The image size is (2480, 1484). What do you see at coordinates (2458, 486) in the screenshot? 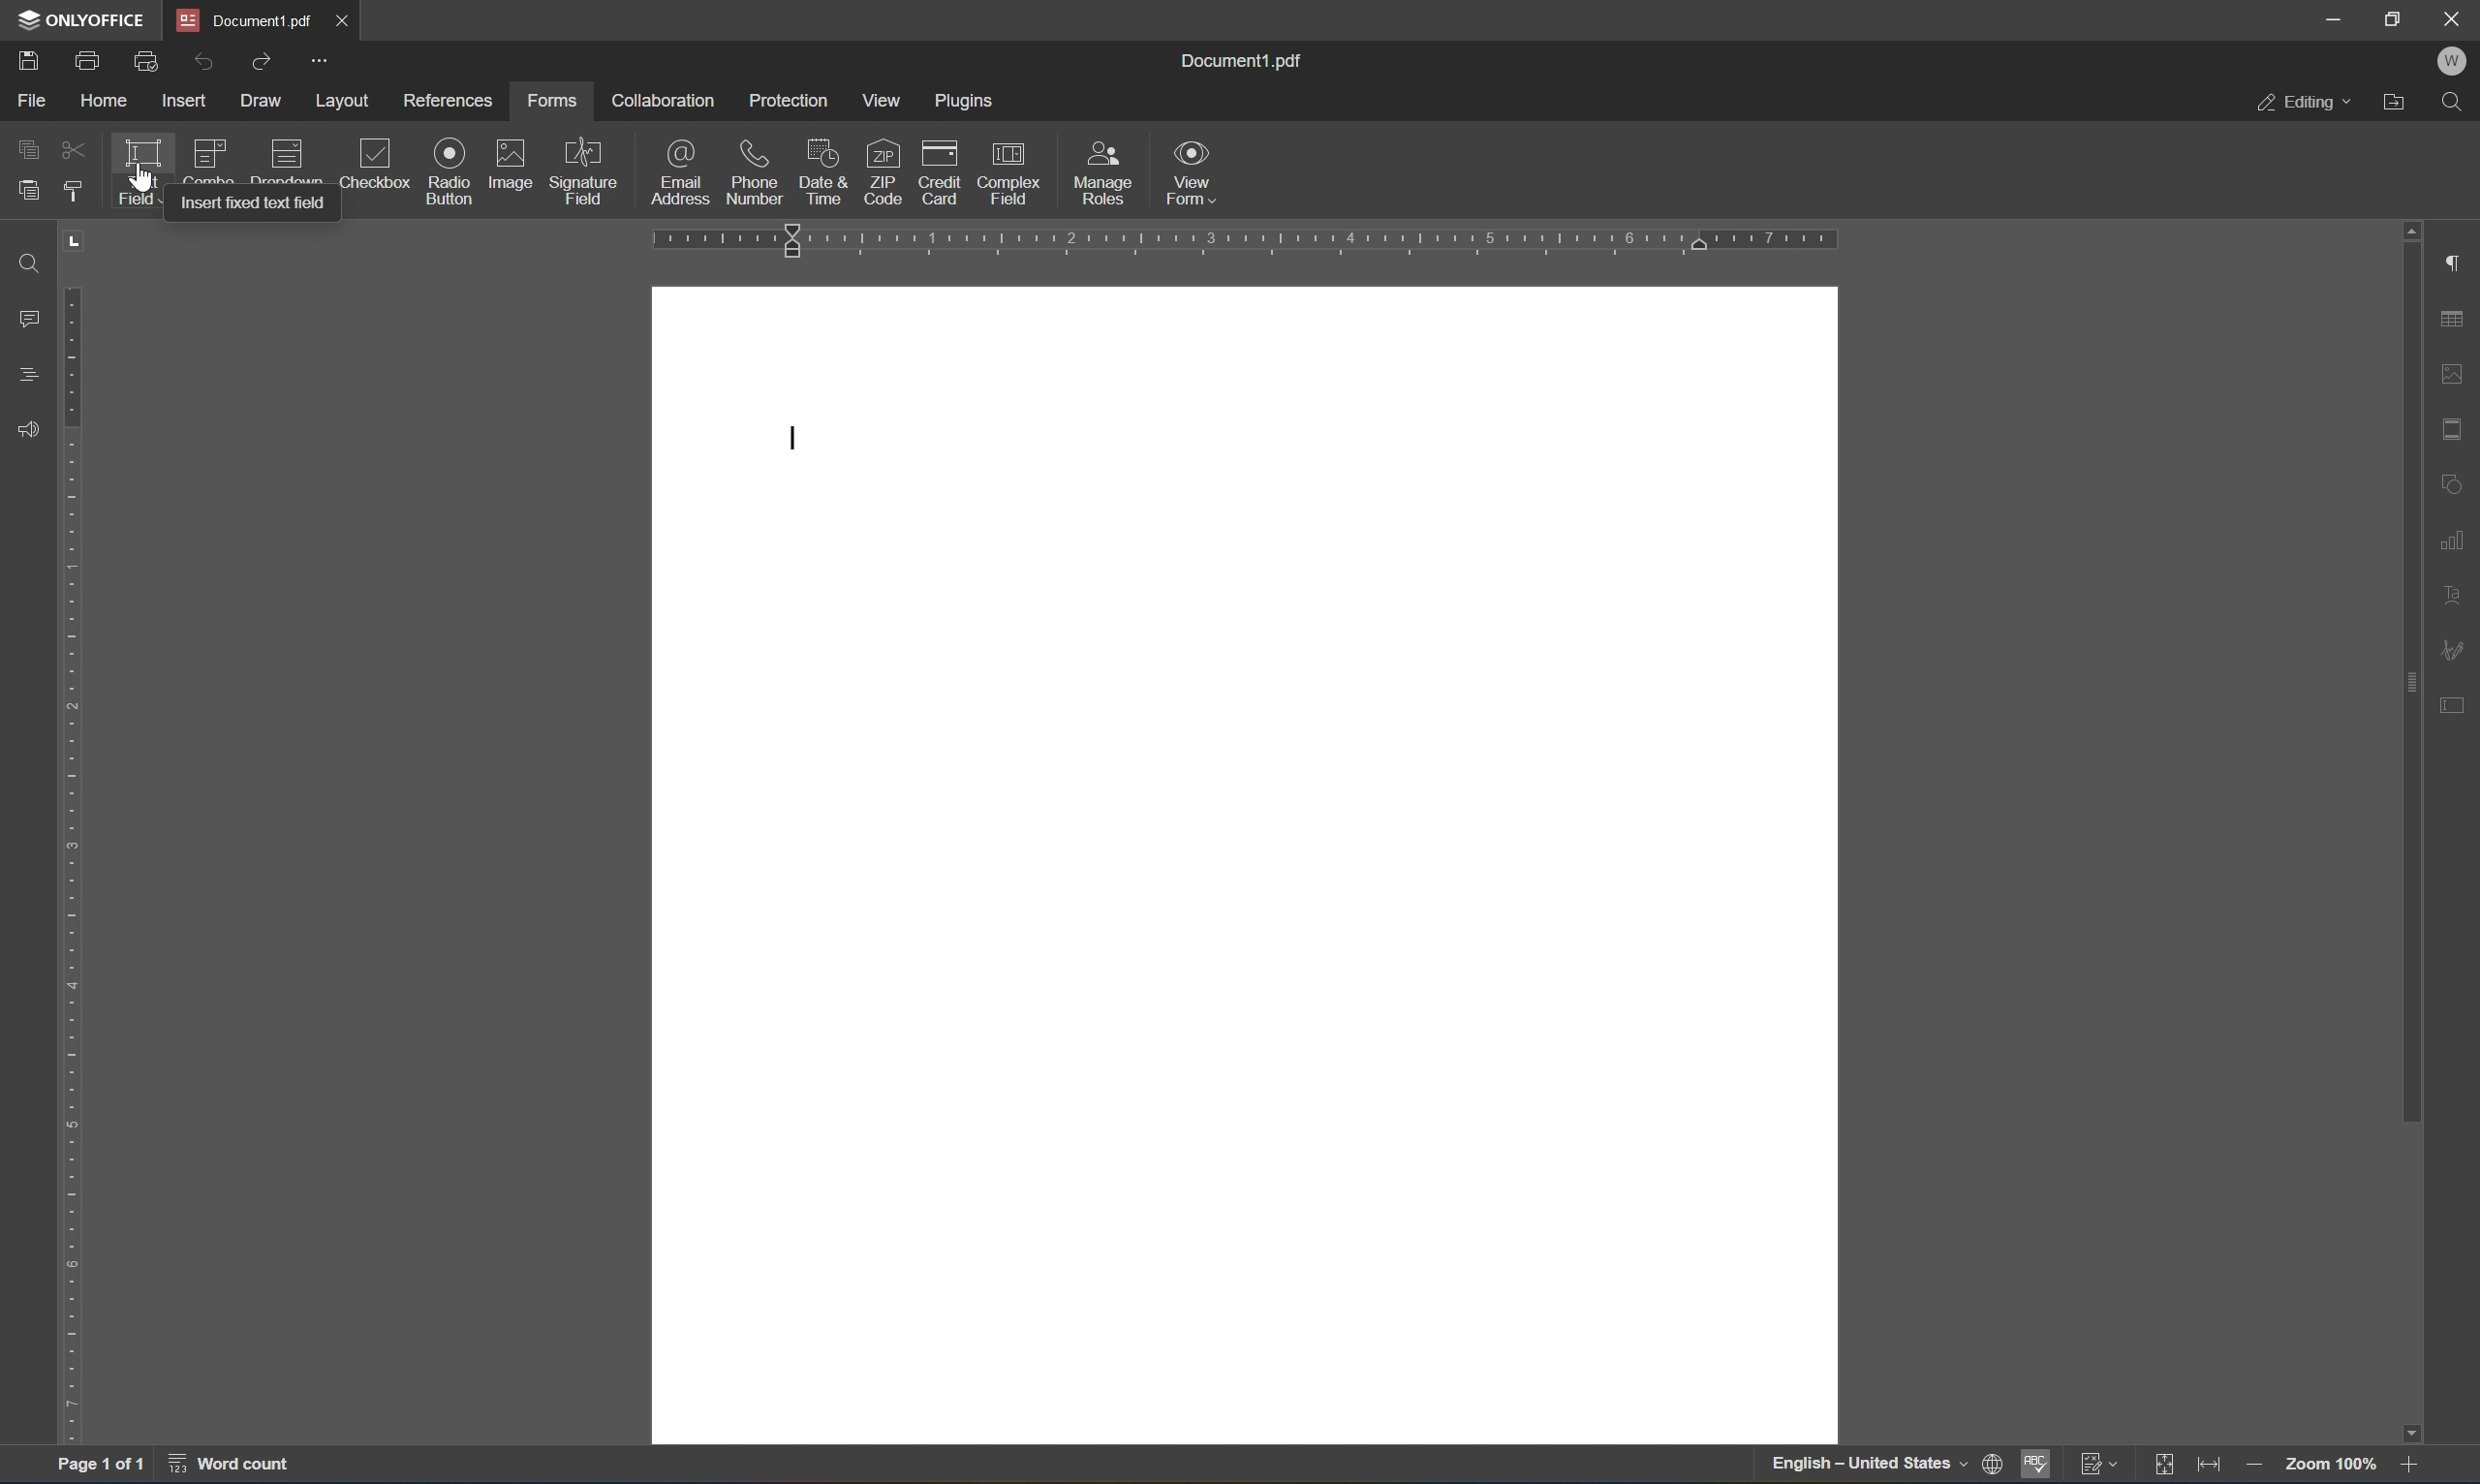
I see `shape settings` at bounding box center [2458, 486].